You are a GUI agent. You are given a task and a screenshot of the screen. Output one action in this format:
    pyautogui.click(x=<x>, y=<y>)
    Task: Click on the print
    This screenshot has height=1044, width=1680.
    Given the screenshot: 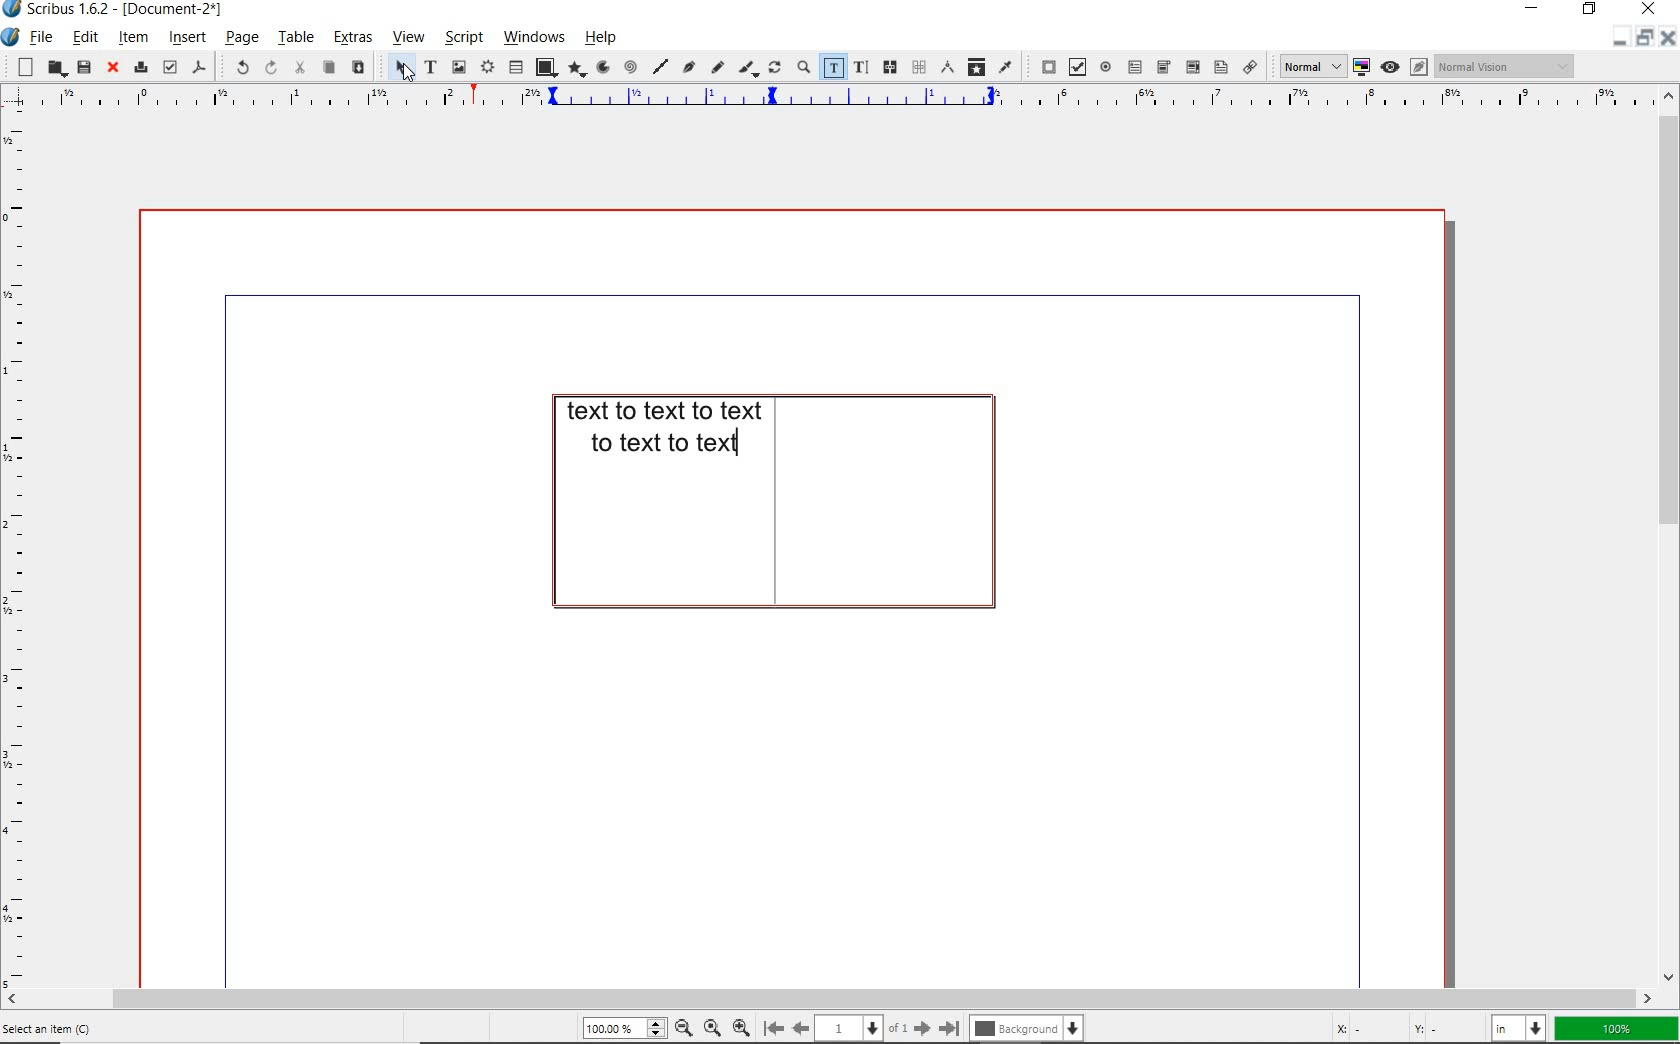 What is the action you would take?
    pyautogui.click(x=140, y=68)
    